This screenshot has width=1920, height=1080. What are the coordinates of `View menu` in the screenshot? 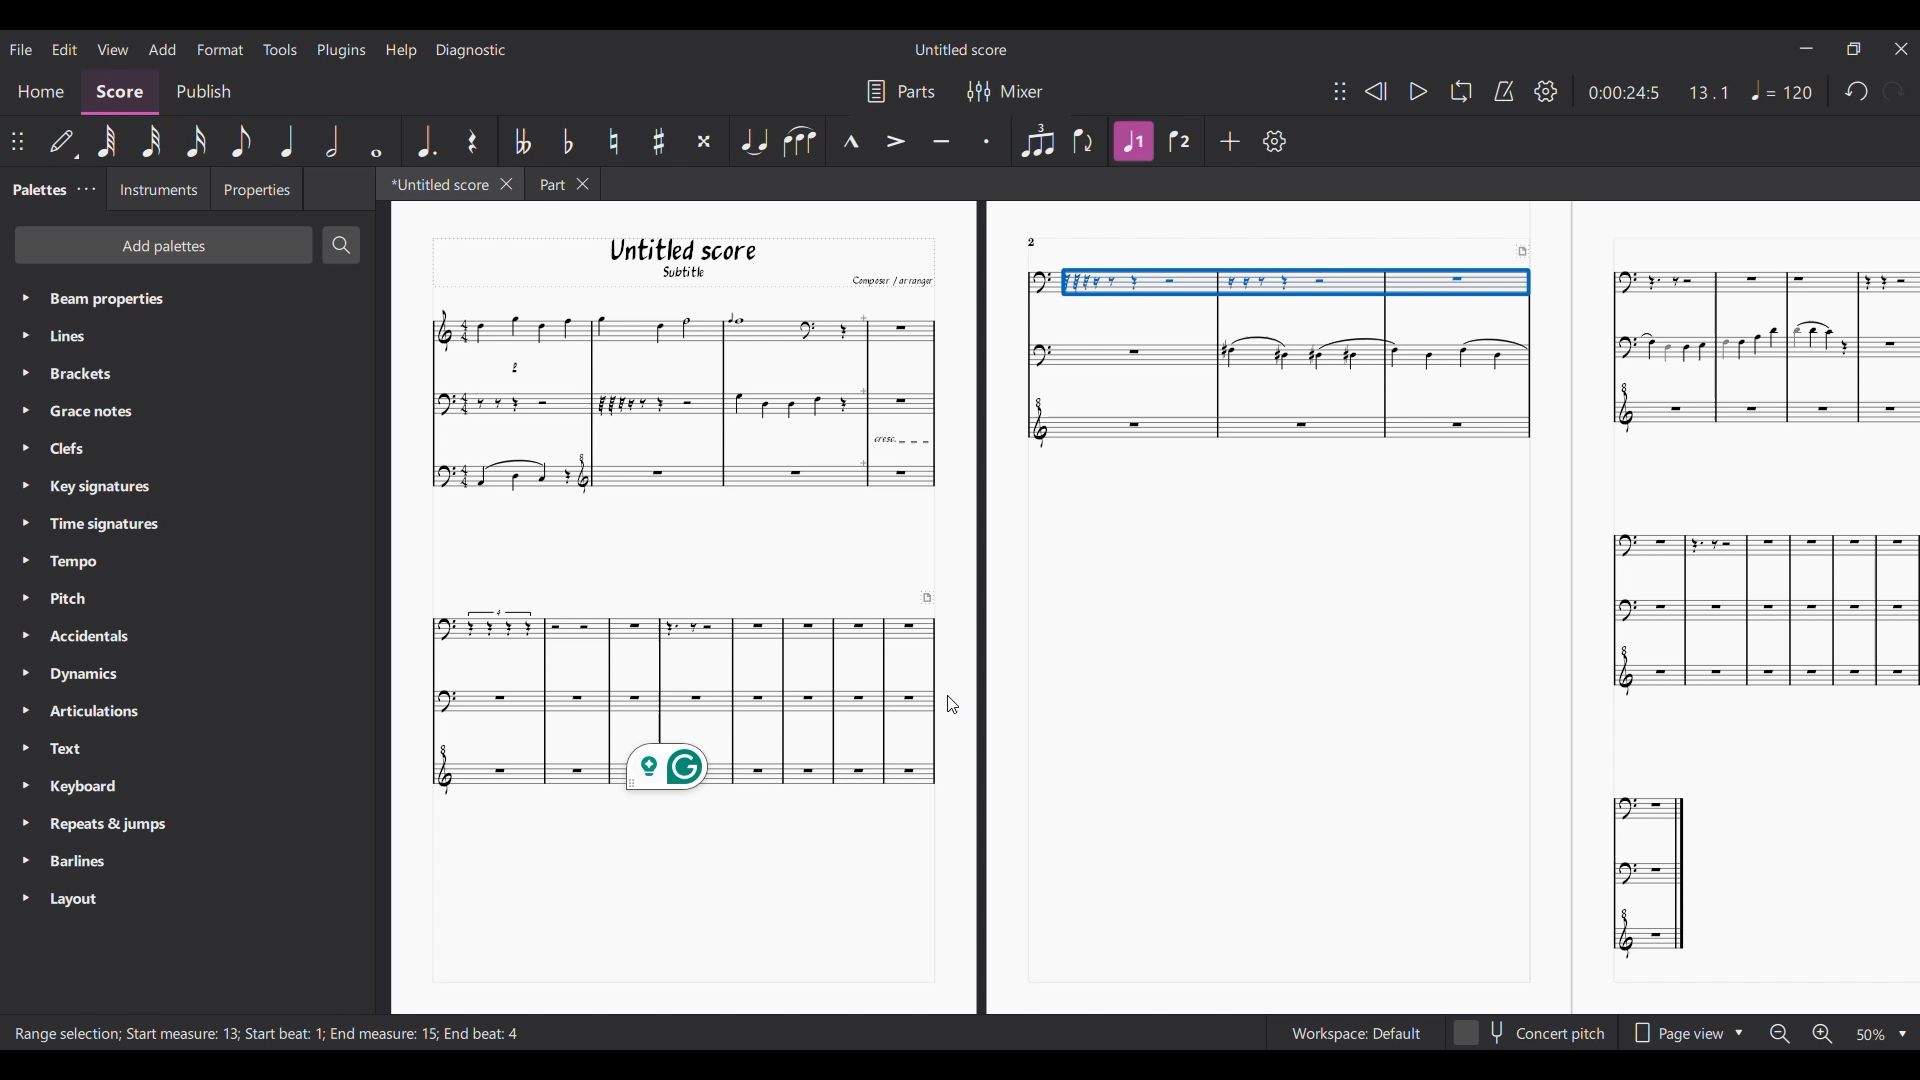 It's located at (113, 48).